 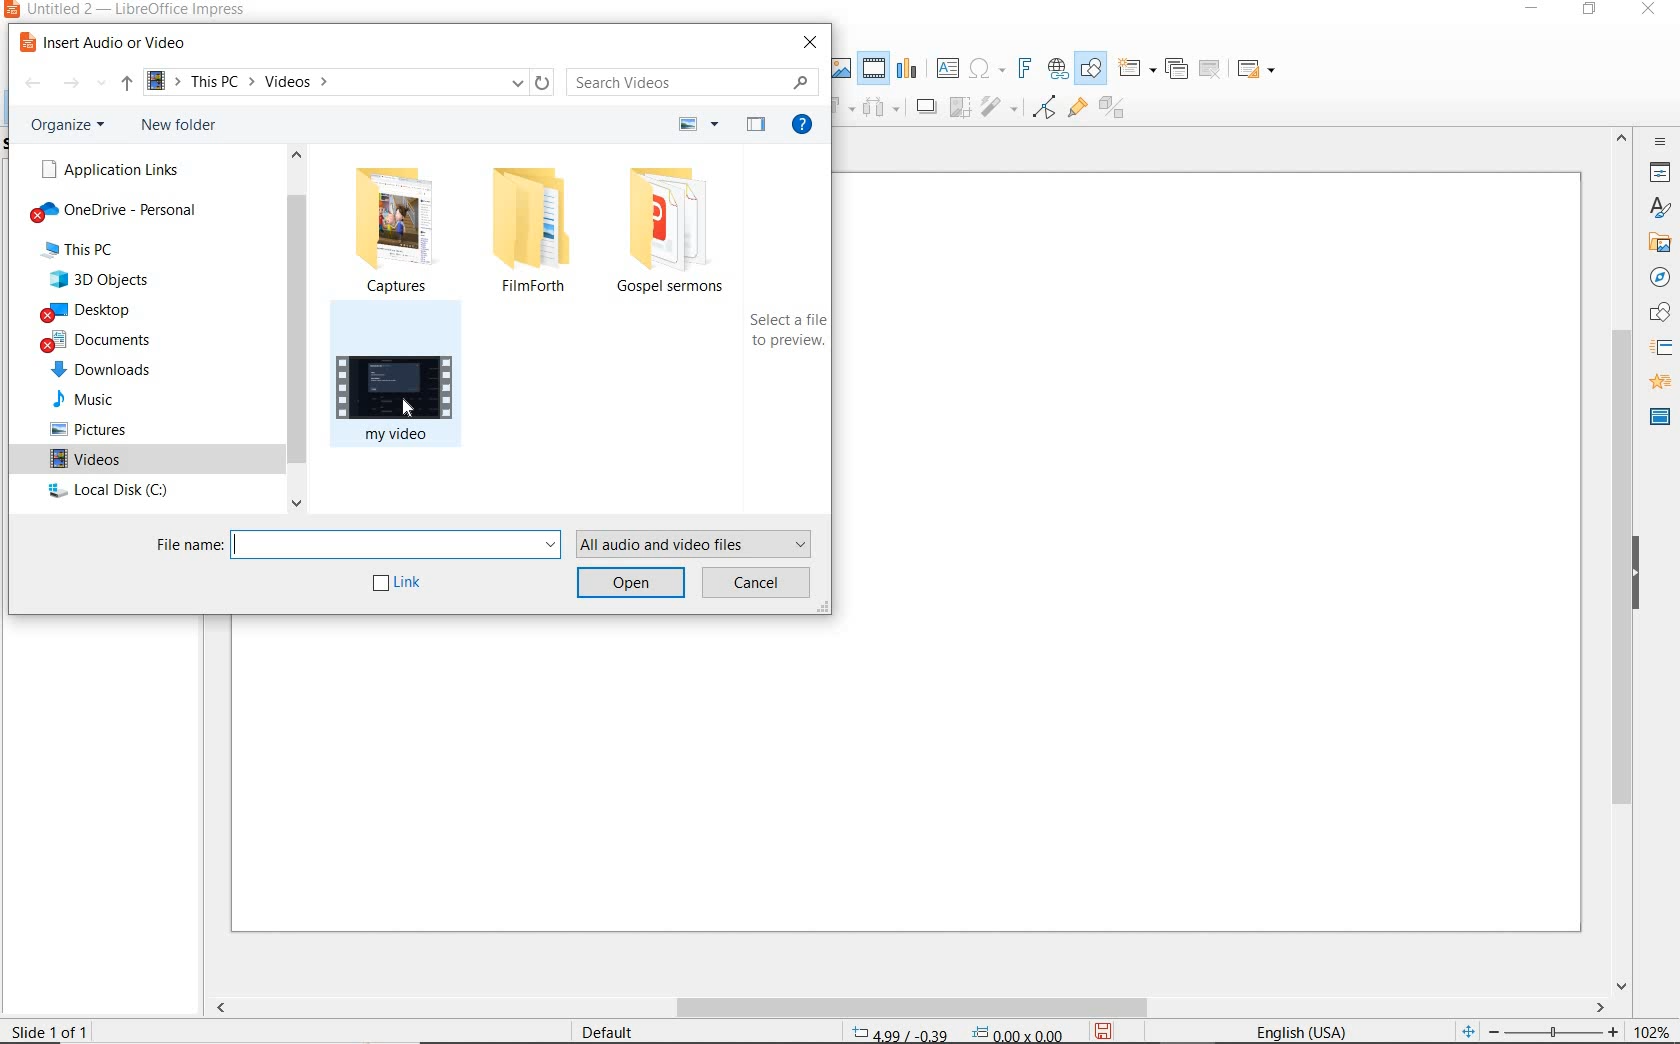 What do you see at coordinates (609, 1030) in the screenshot?
I see `DEFAULT` at bounding box center [609, 1030].